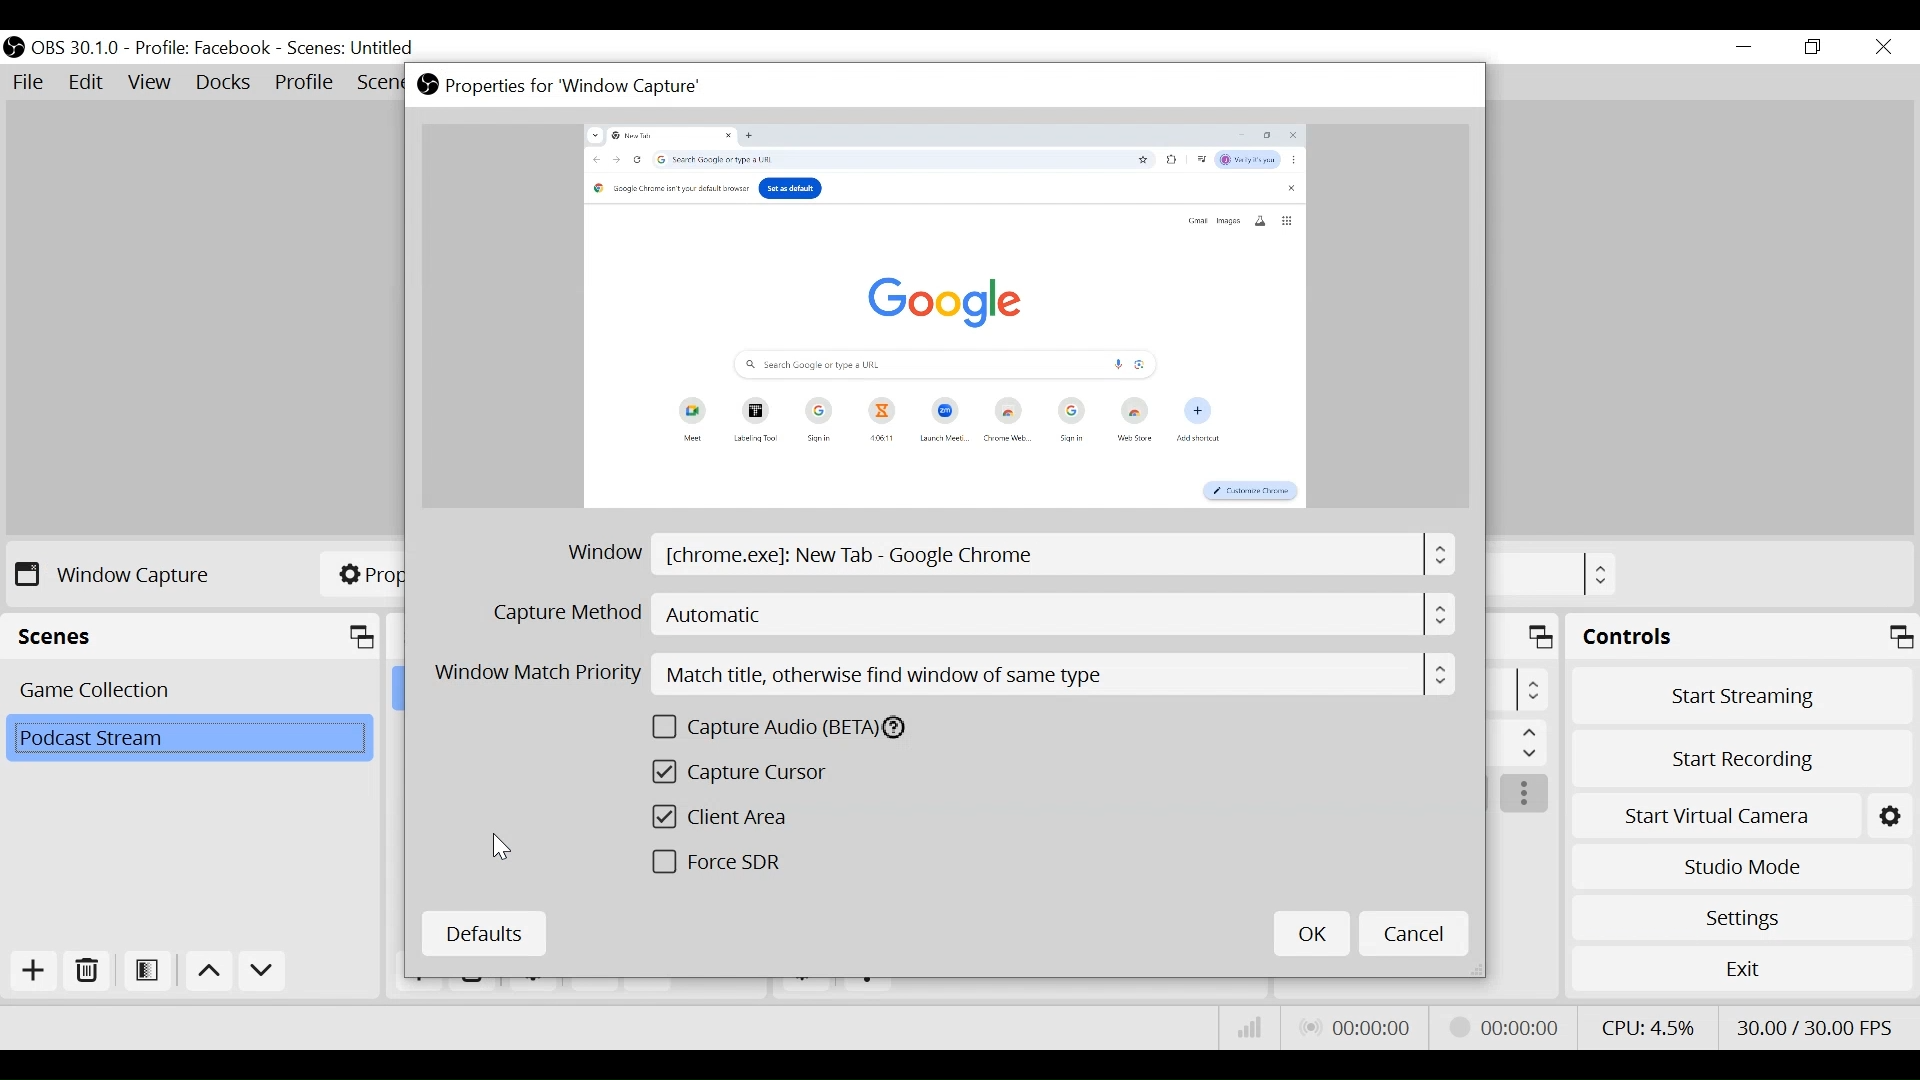  Describe the element at coordinates (31, 84) in the screenshot. I see `File` at that location.